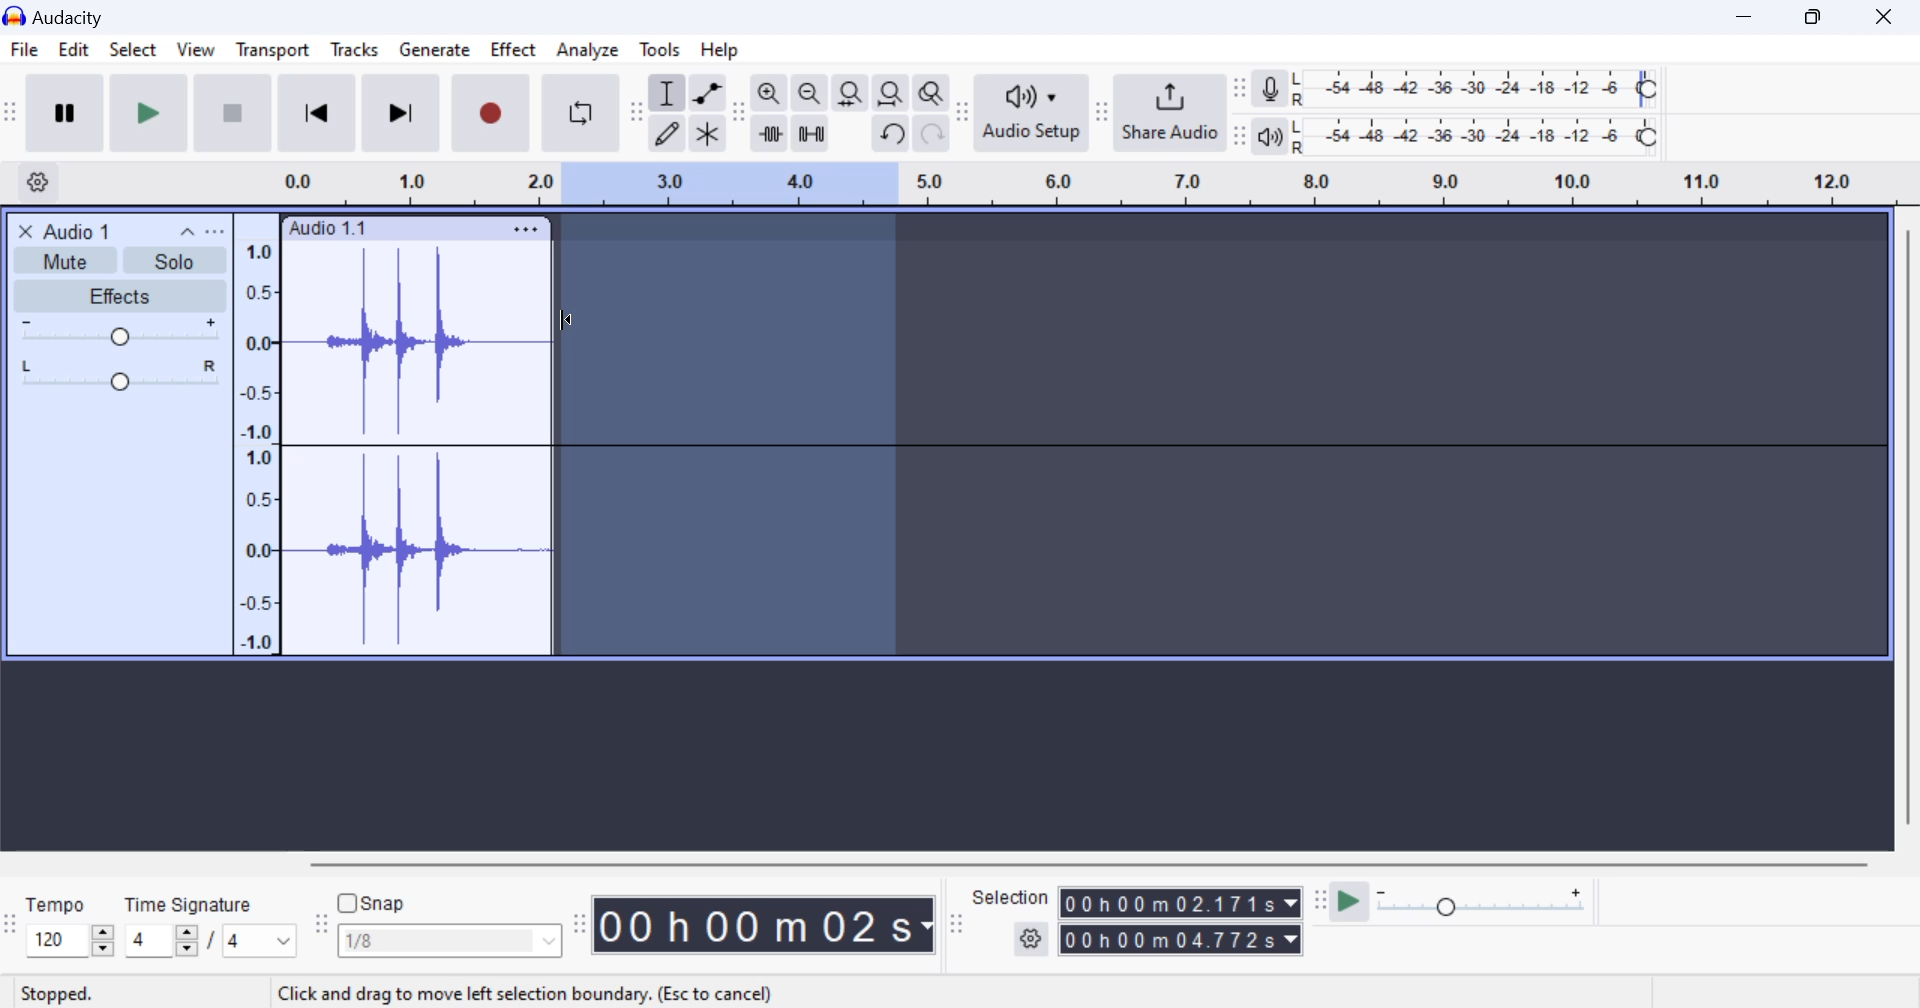  Describe the element at coordinates (116, 332) in the screenshot. I see `Volume` at that location.